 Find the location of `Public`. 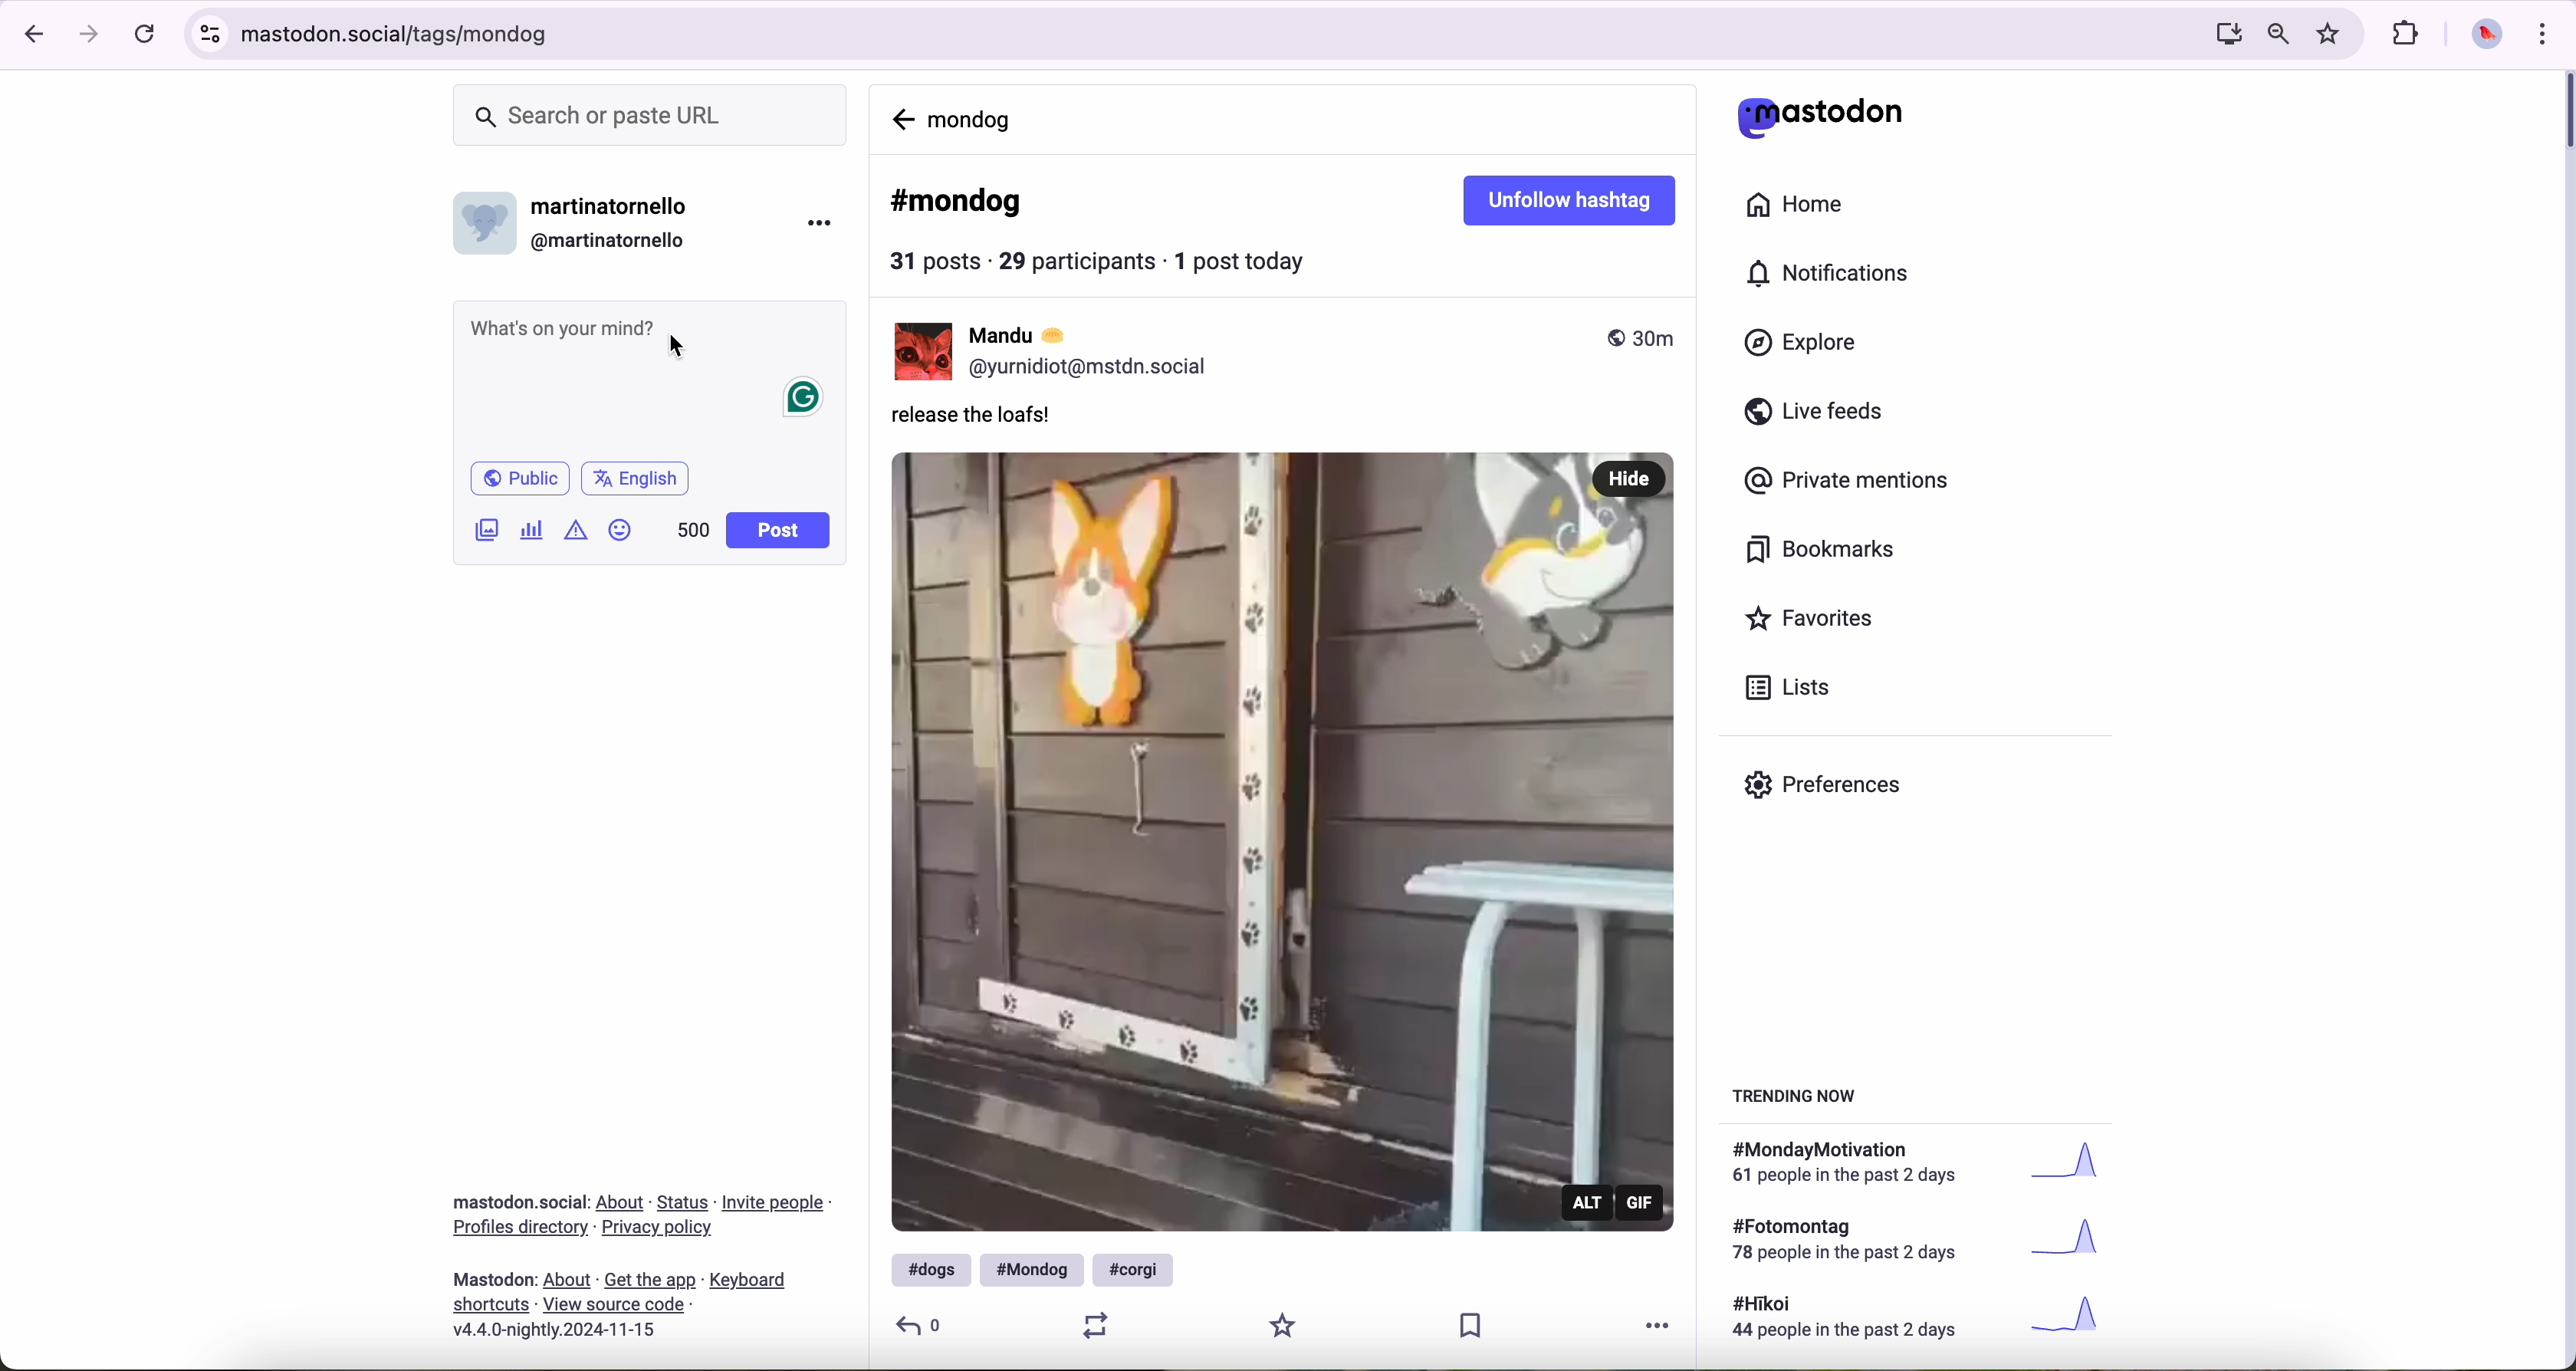

Public is located at coordinates (523, 480).